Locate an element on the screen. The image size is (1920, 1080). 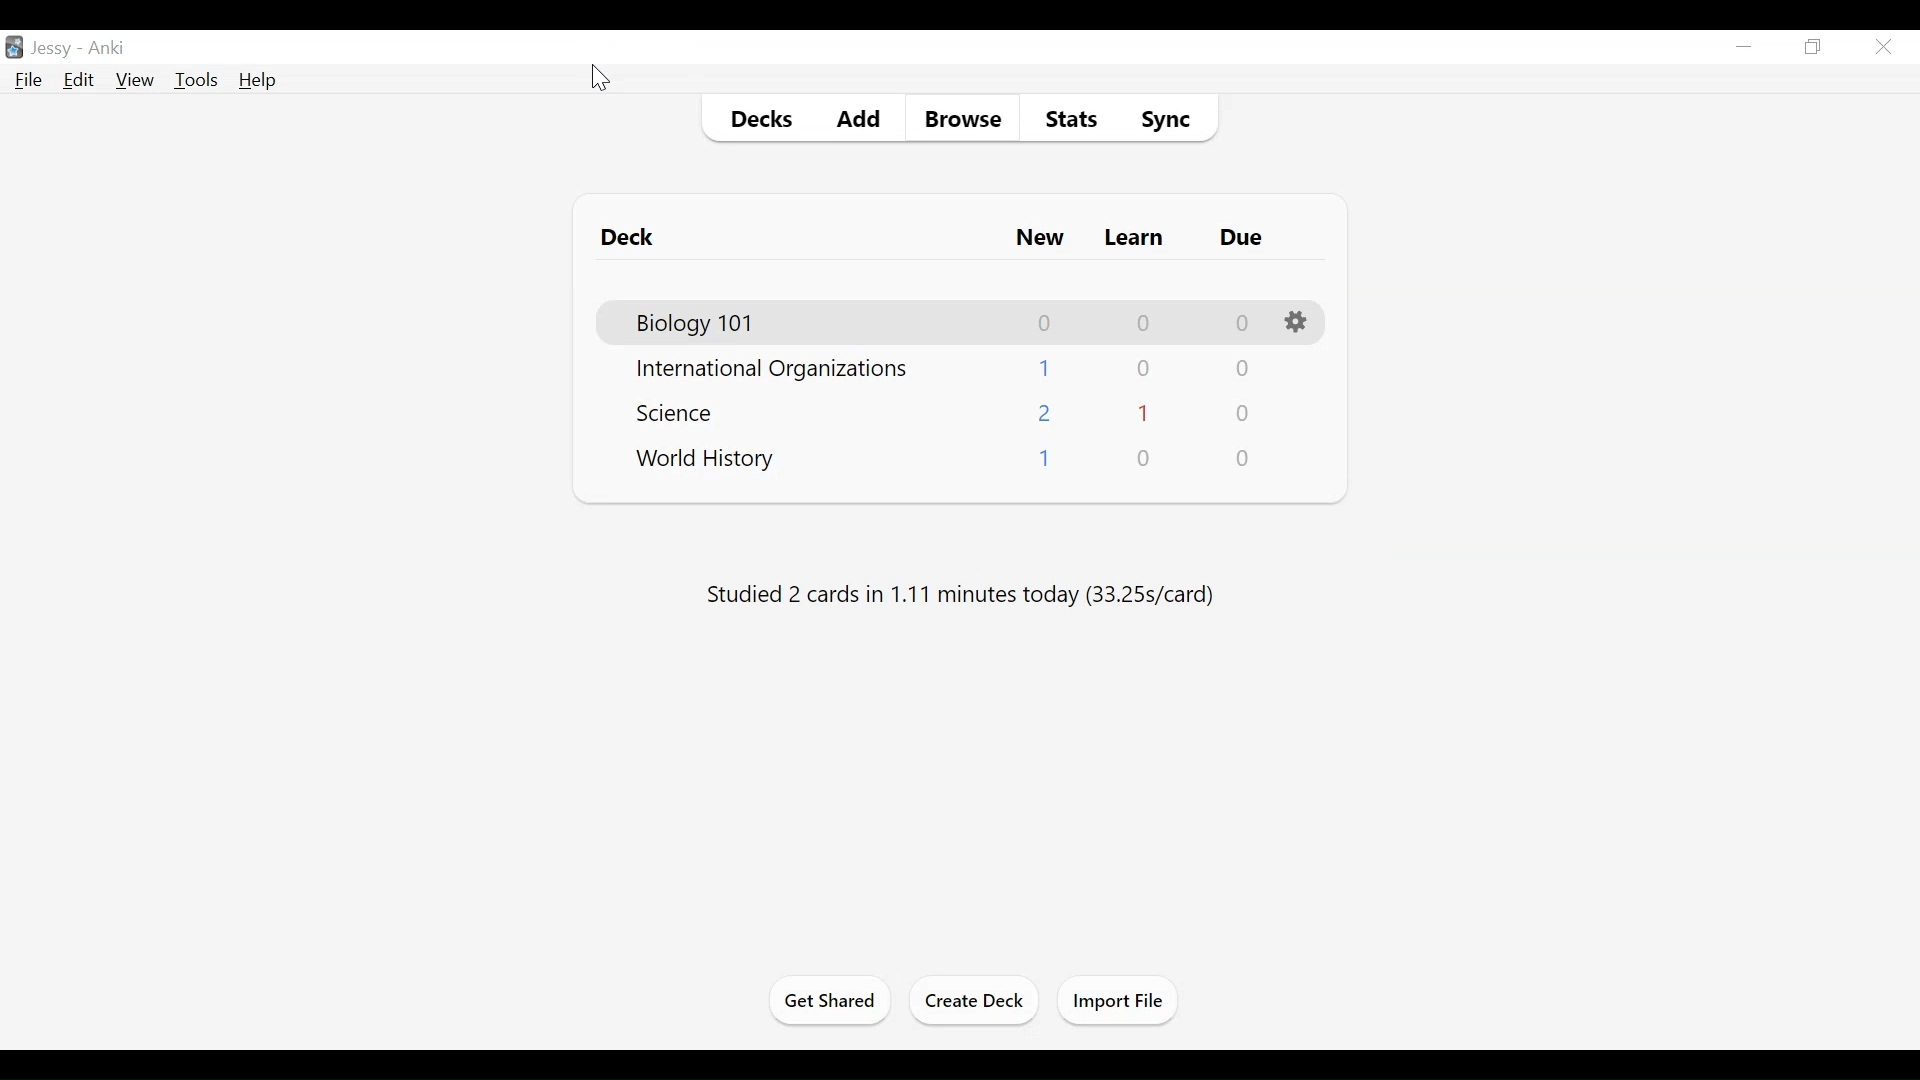
New Cards Count is located at coordinates (1041, 458).